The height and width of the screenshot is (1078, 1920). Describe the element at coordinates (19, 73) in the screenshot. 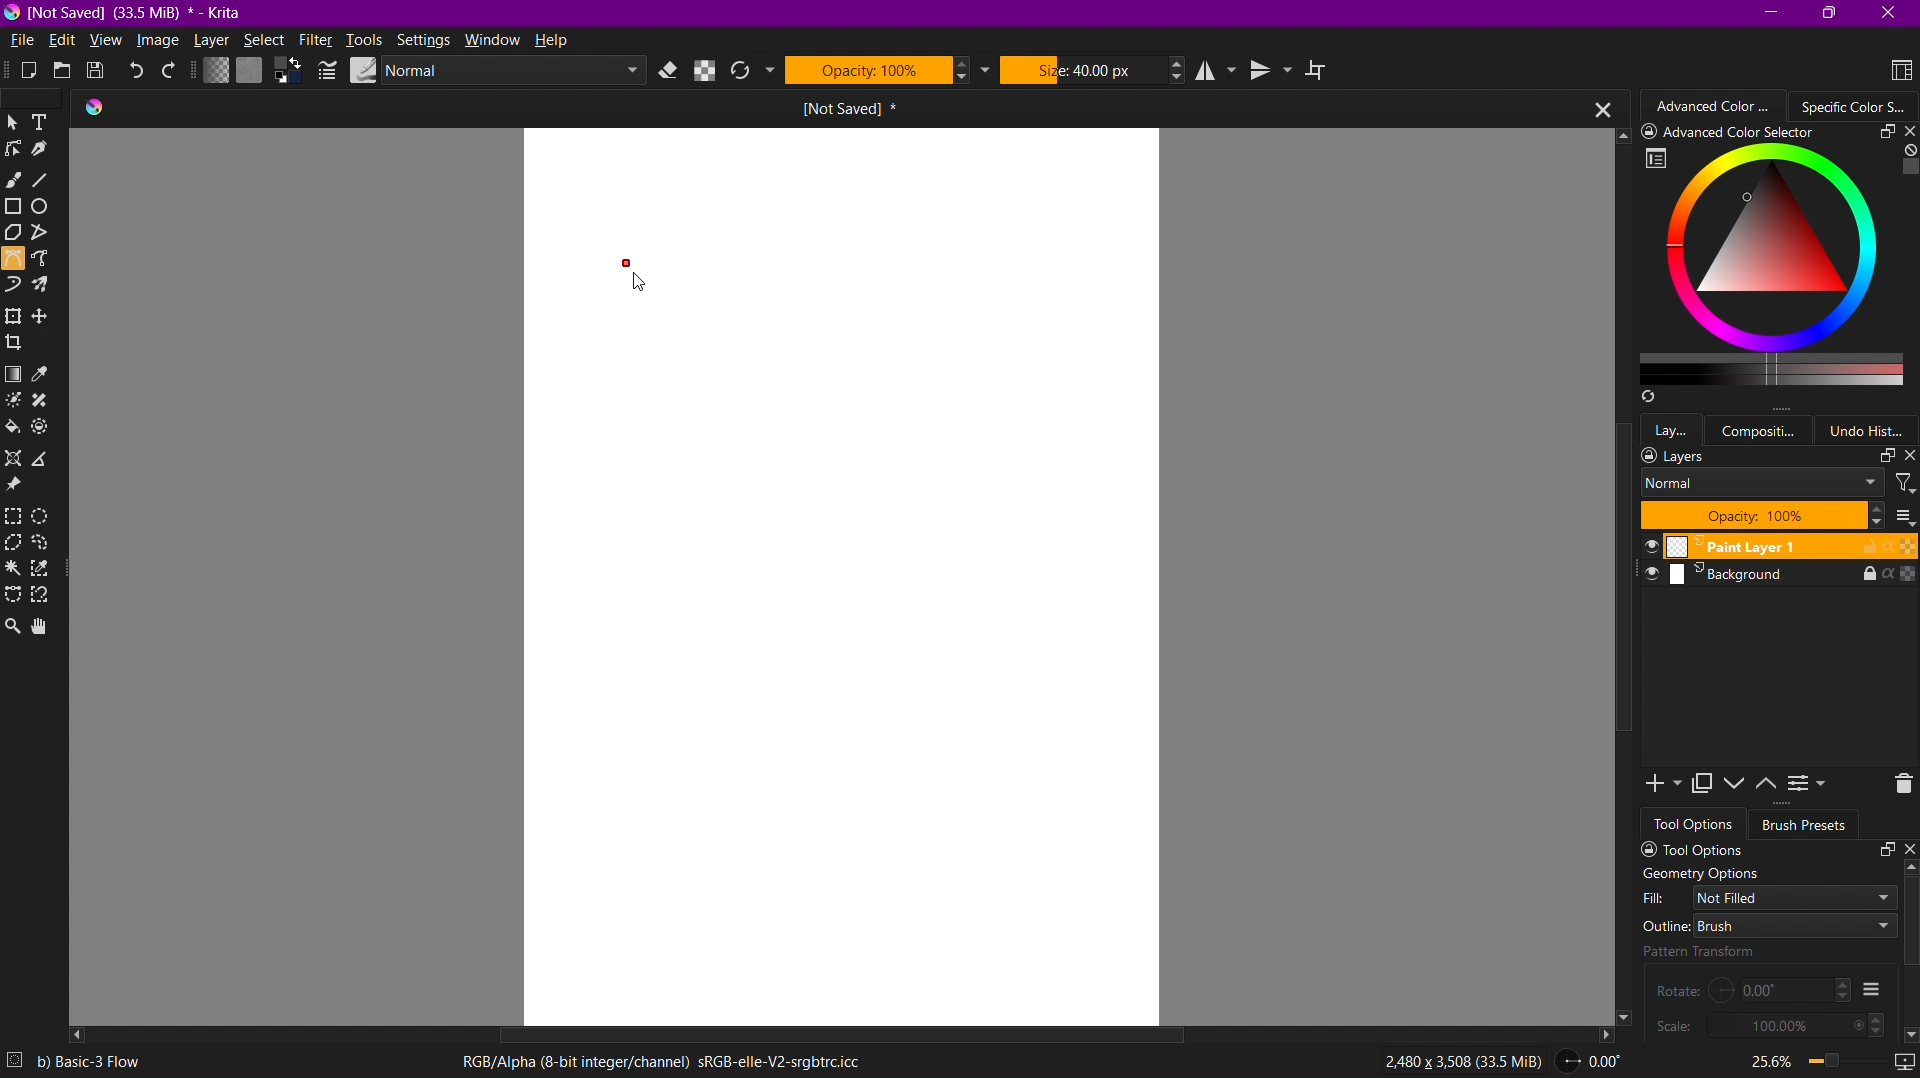

I see `New` at that location.